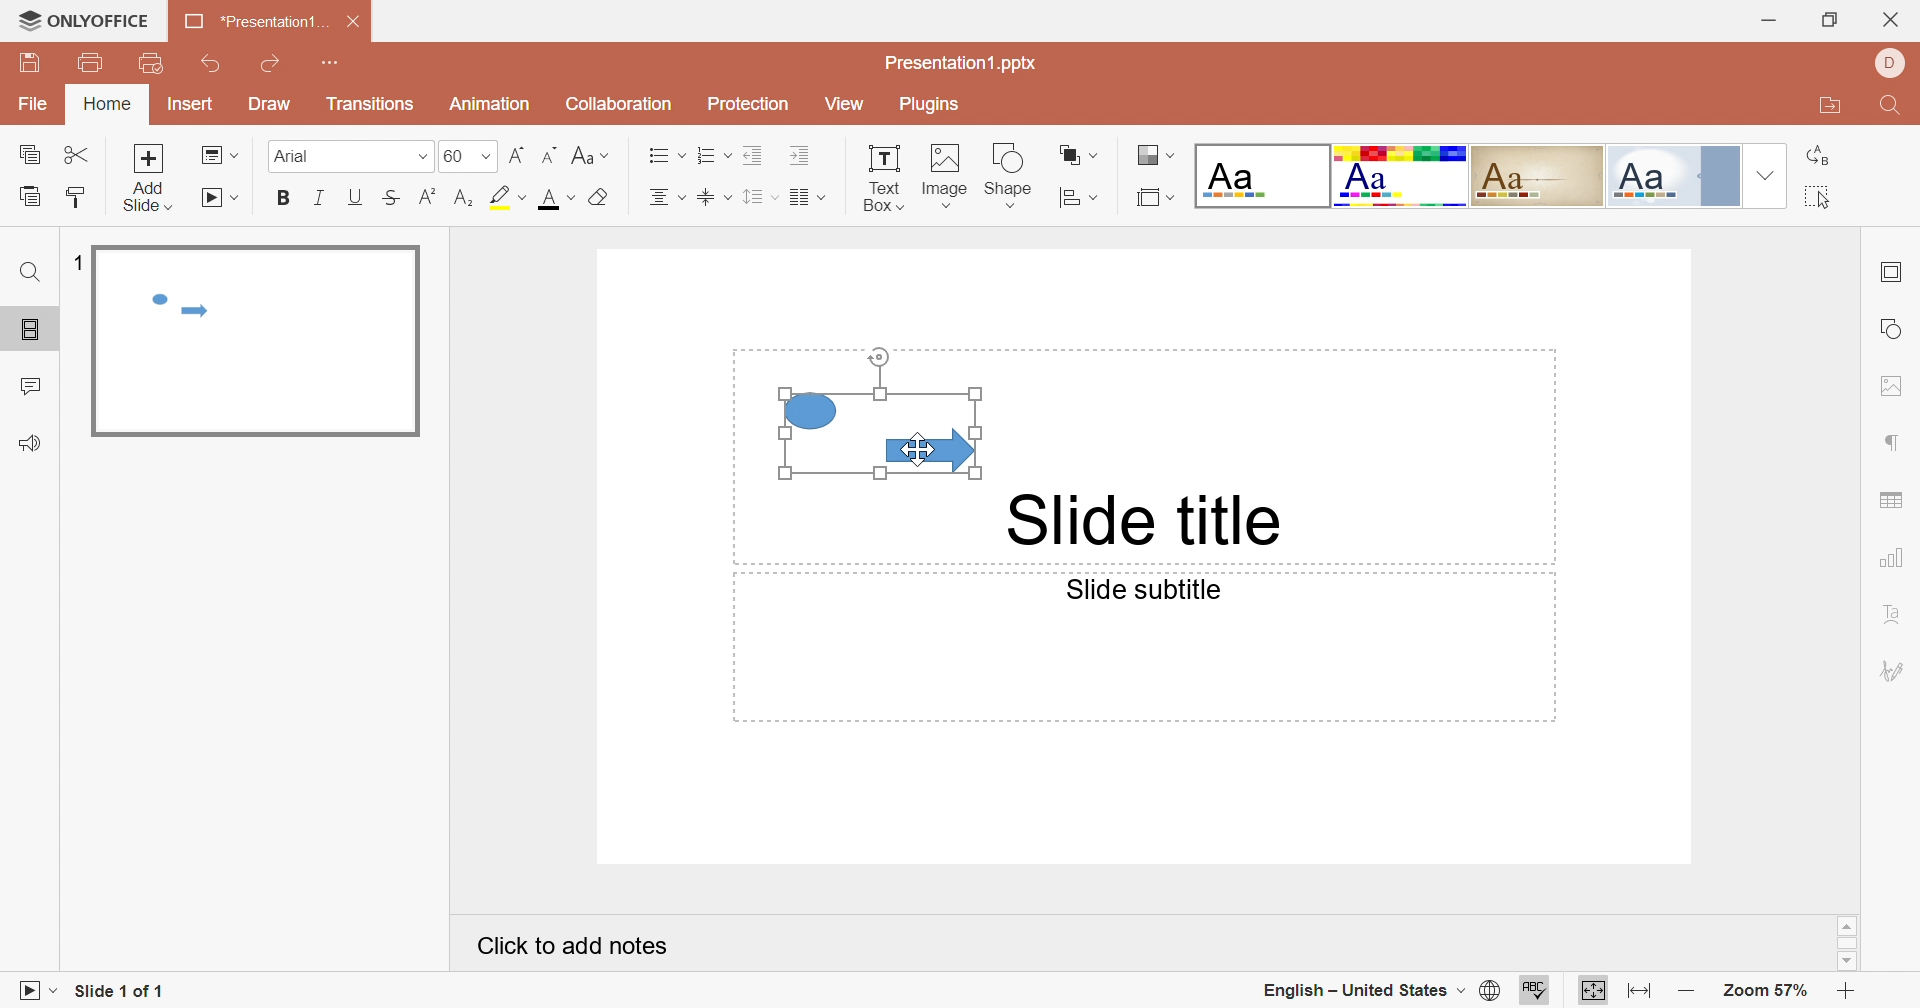  I want to click on Close, so click(1894, 20).